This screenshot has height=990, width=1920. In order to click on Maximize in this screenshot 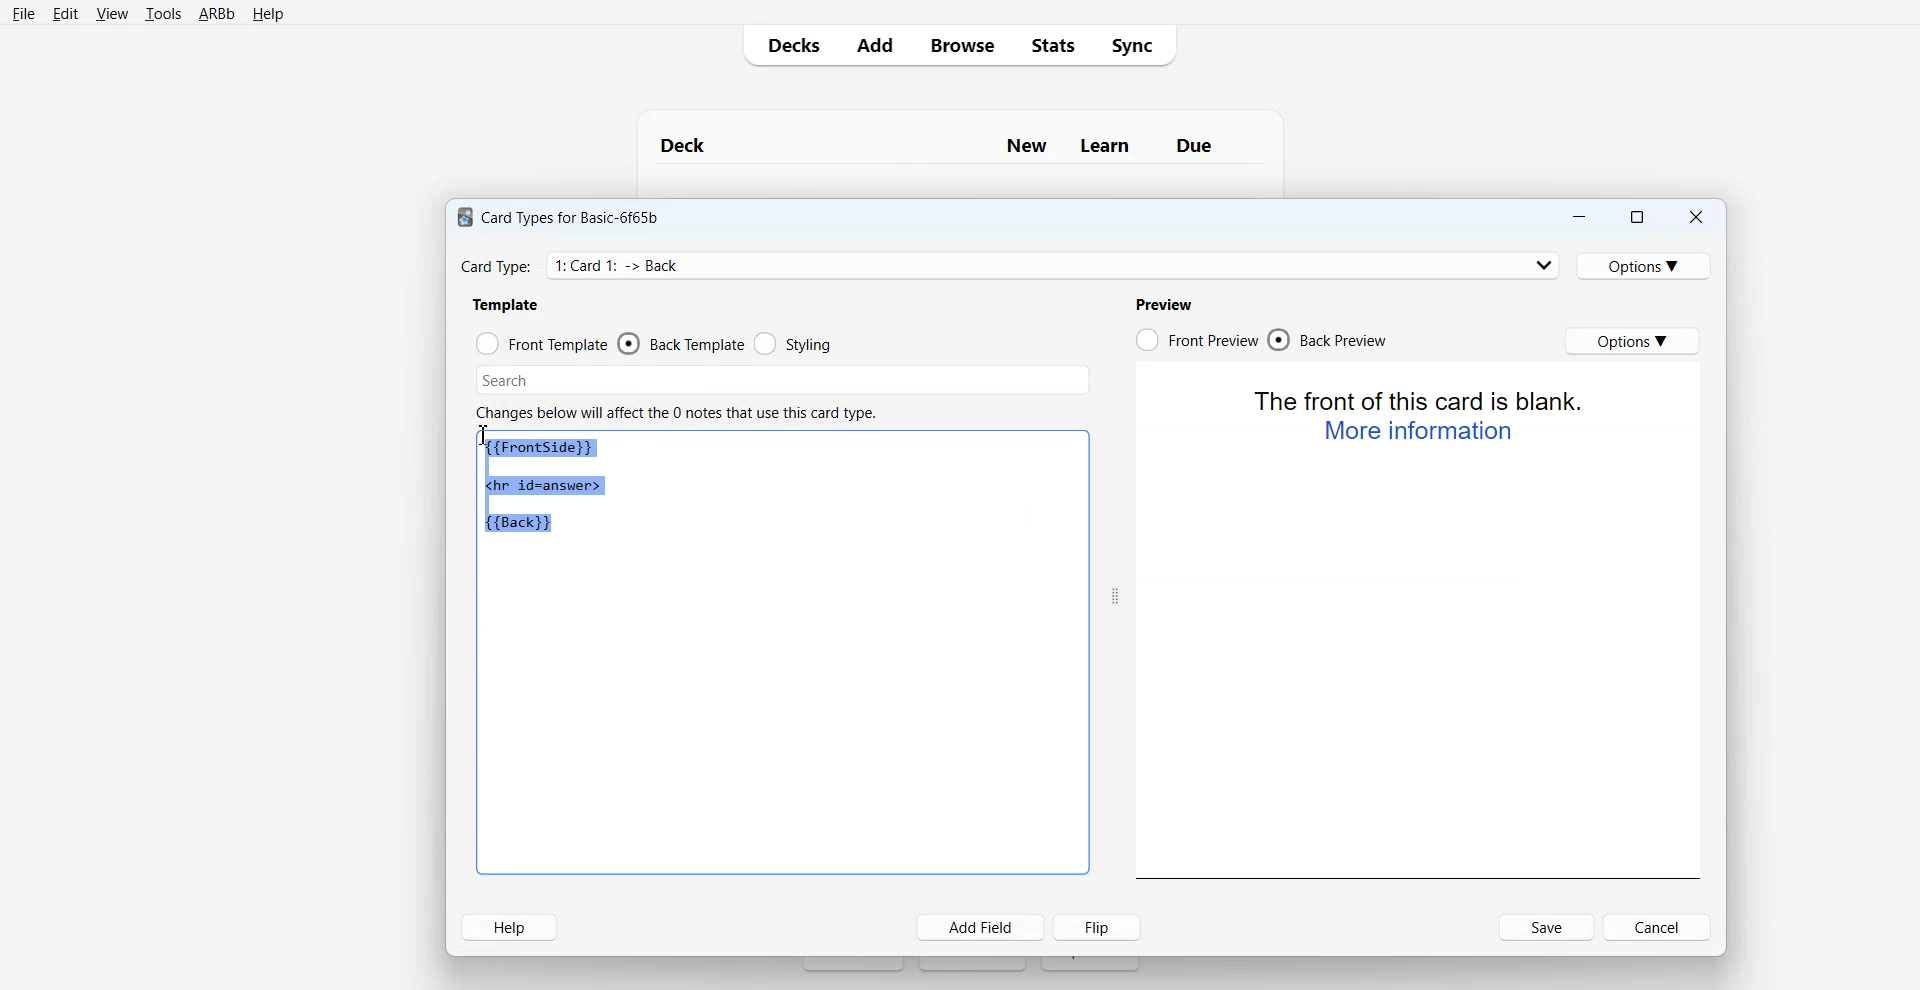, I will do `click(1639, 216)`.